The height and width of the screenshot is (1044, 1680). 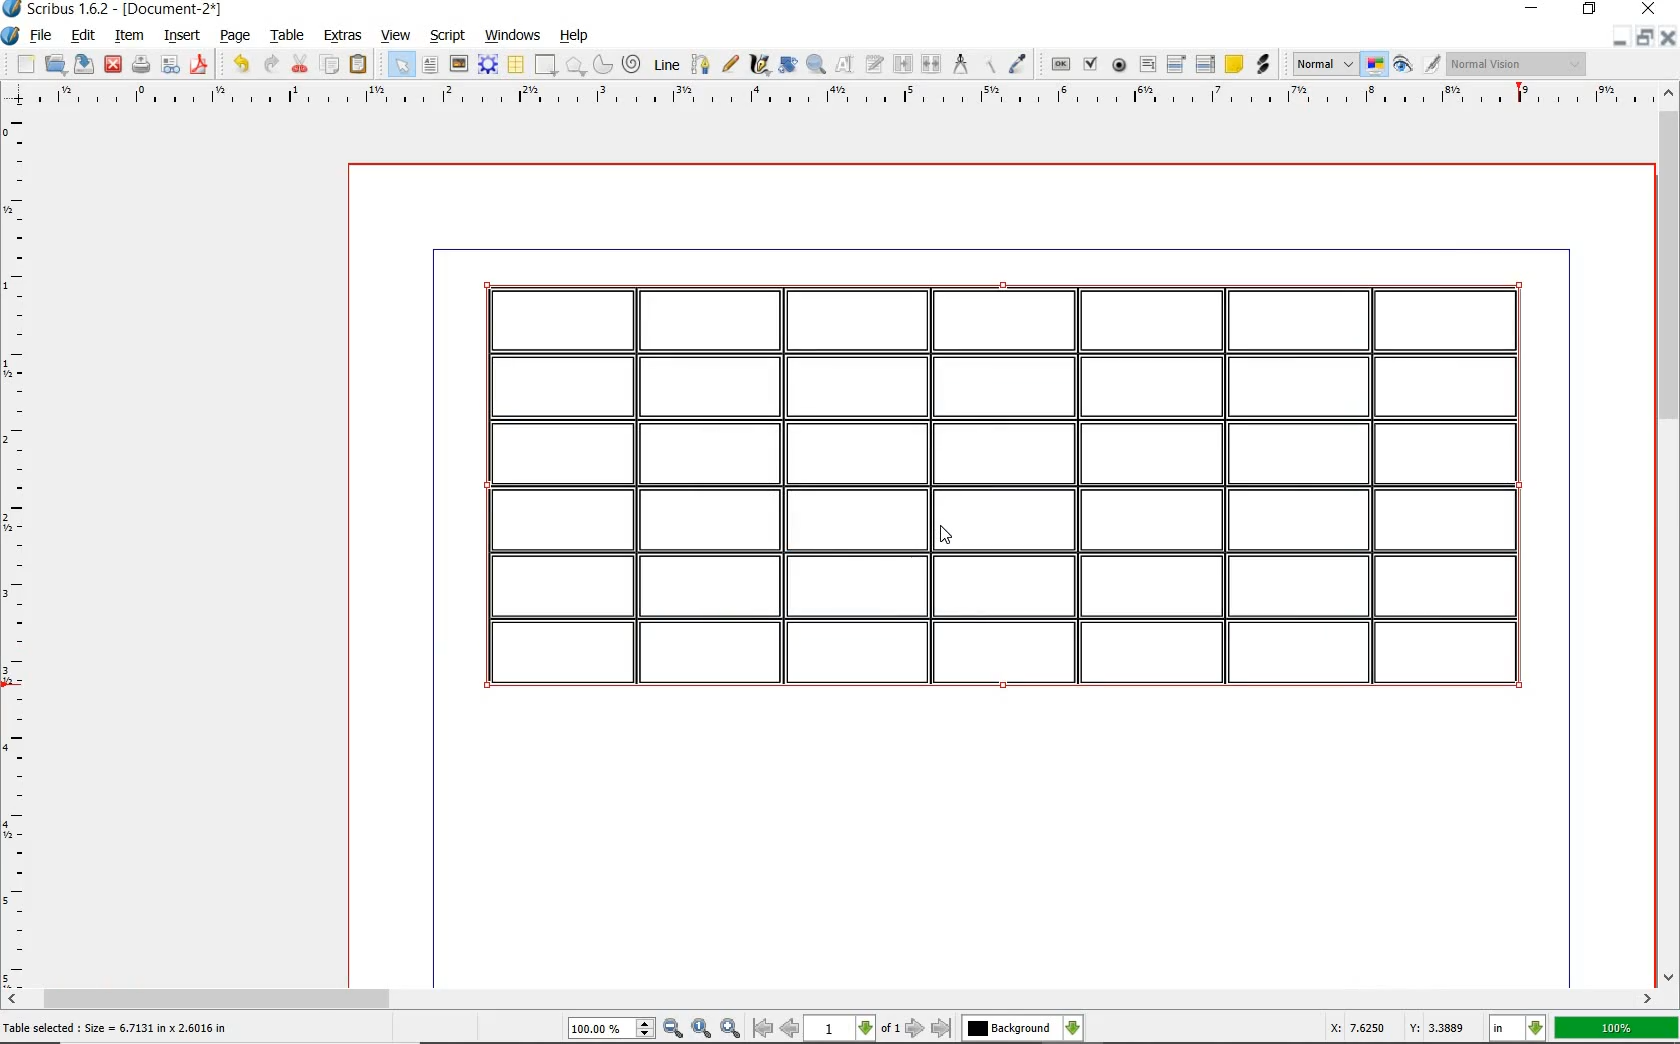 What do you see at coordinates (1177, 64) in the screenshot?
I see `pdf combo box` at bounding box center [1177, 64].